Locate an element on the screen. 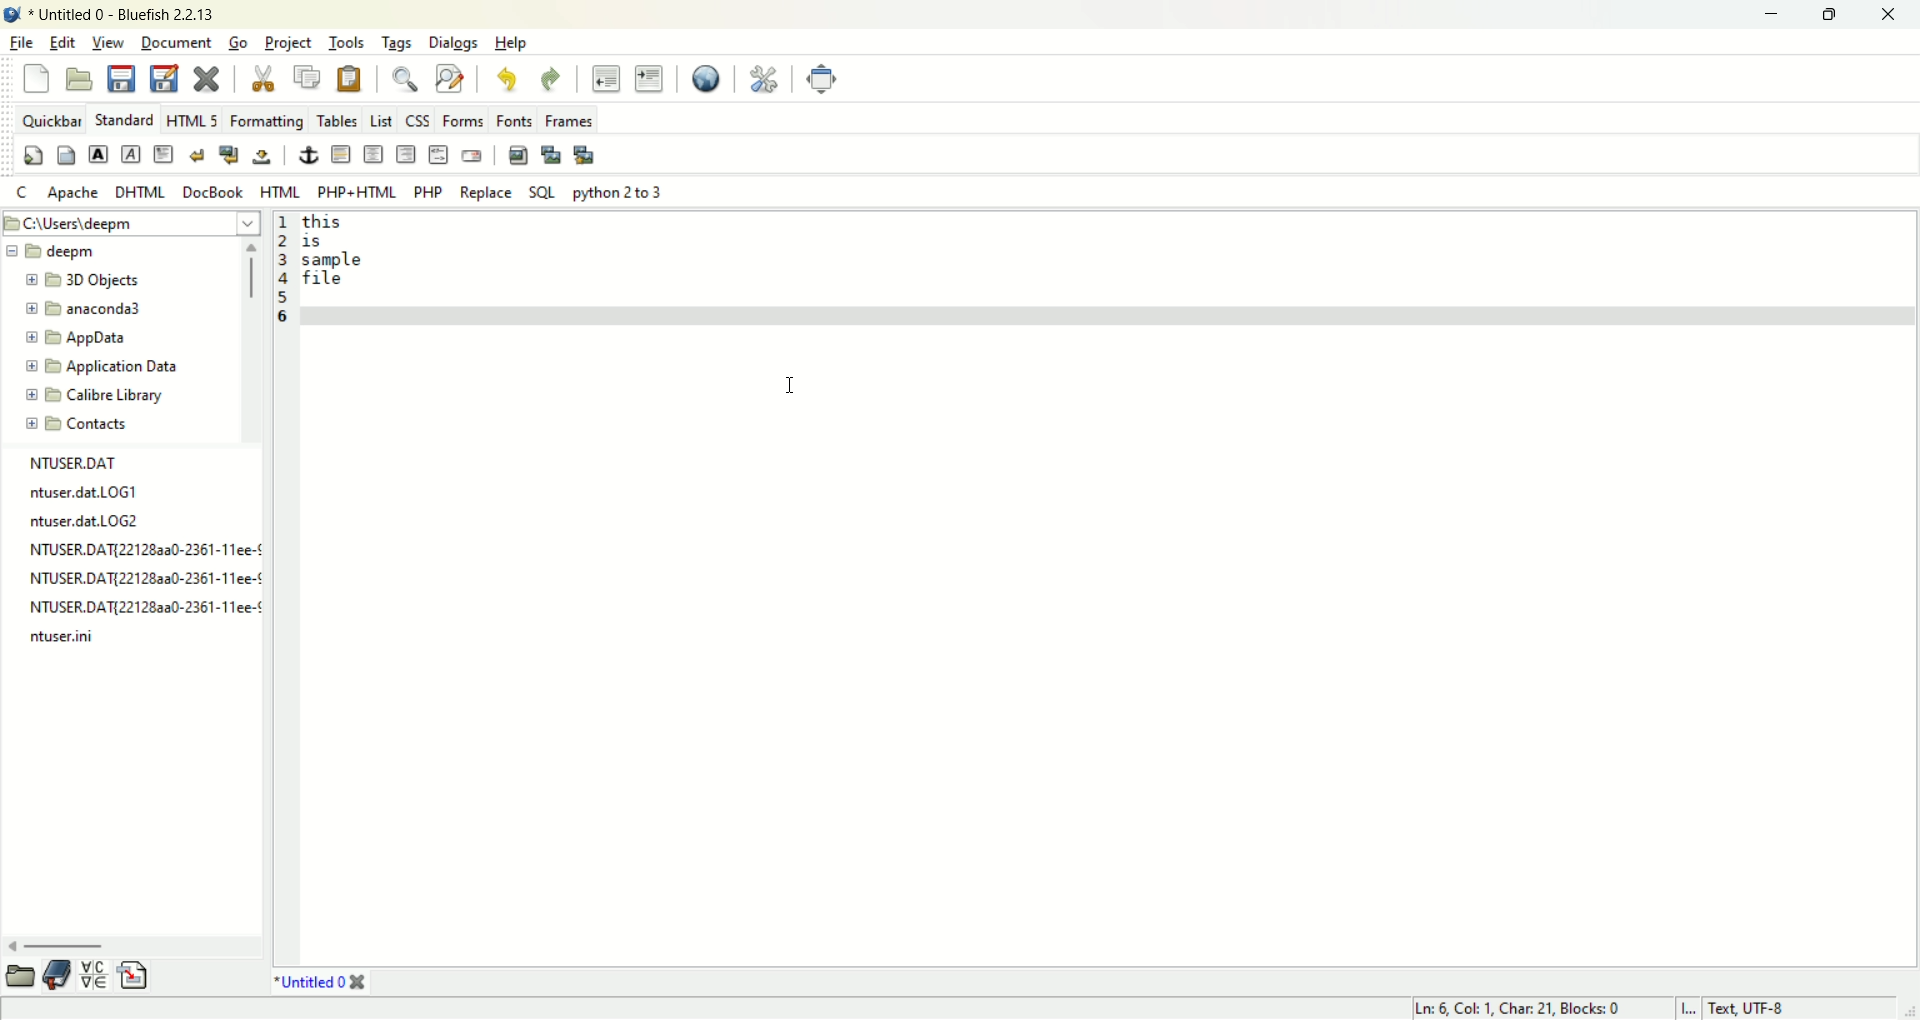 The image size is (1920, 1020). anchor is located at coordinates (306, 155).